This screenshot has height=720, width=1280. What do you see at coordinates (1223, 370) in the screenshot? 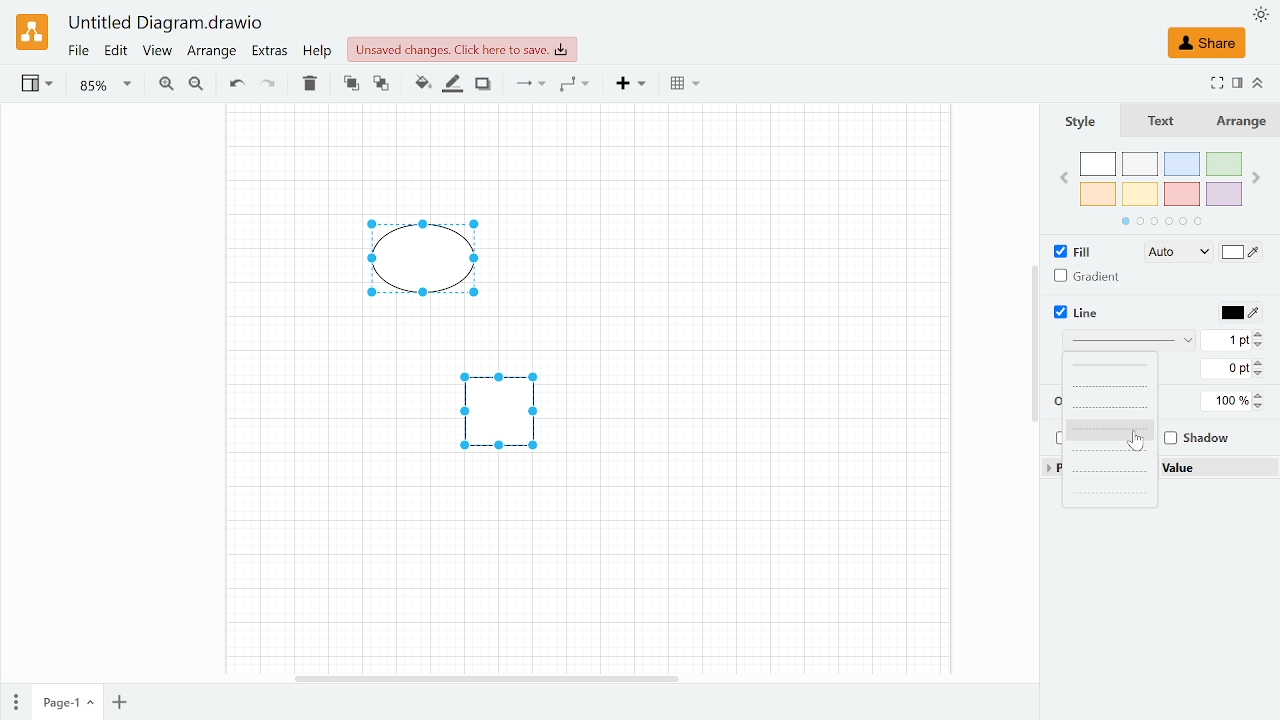
I see `Perimeter` at bounding box center [1223, 370].